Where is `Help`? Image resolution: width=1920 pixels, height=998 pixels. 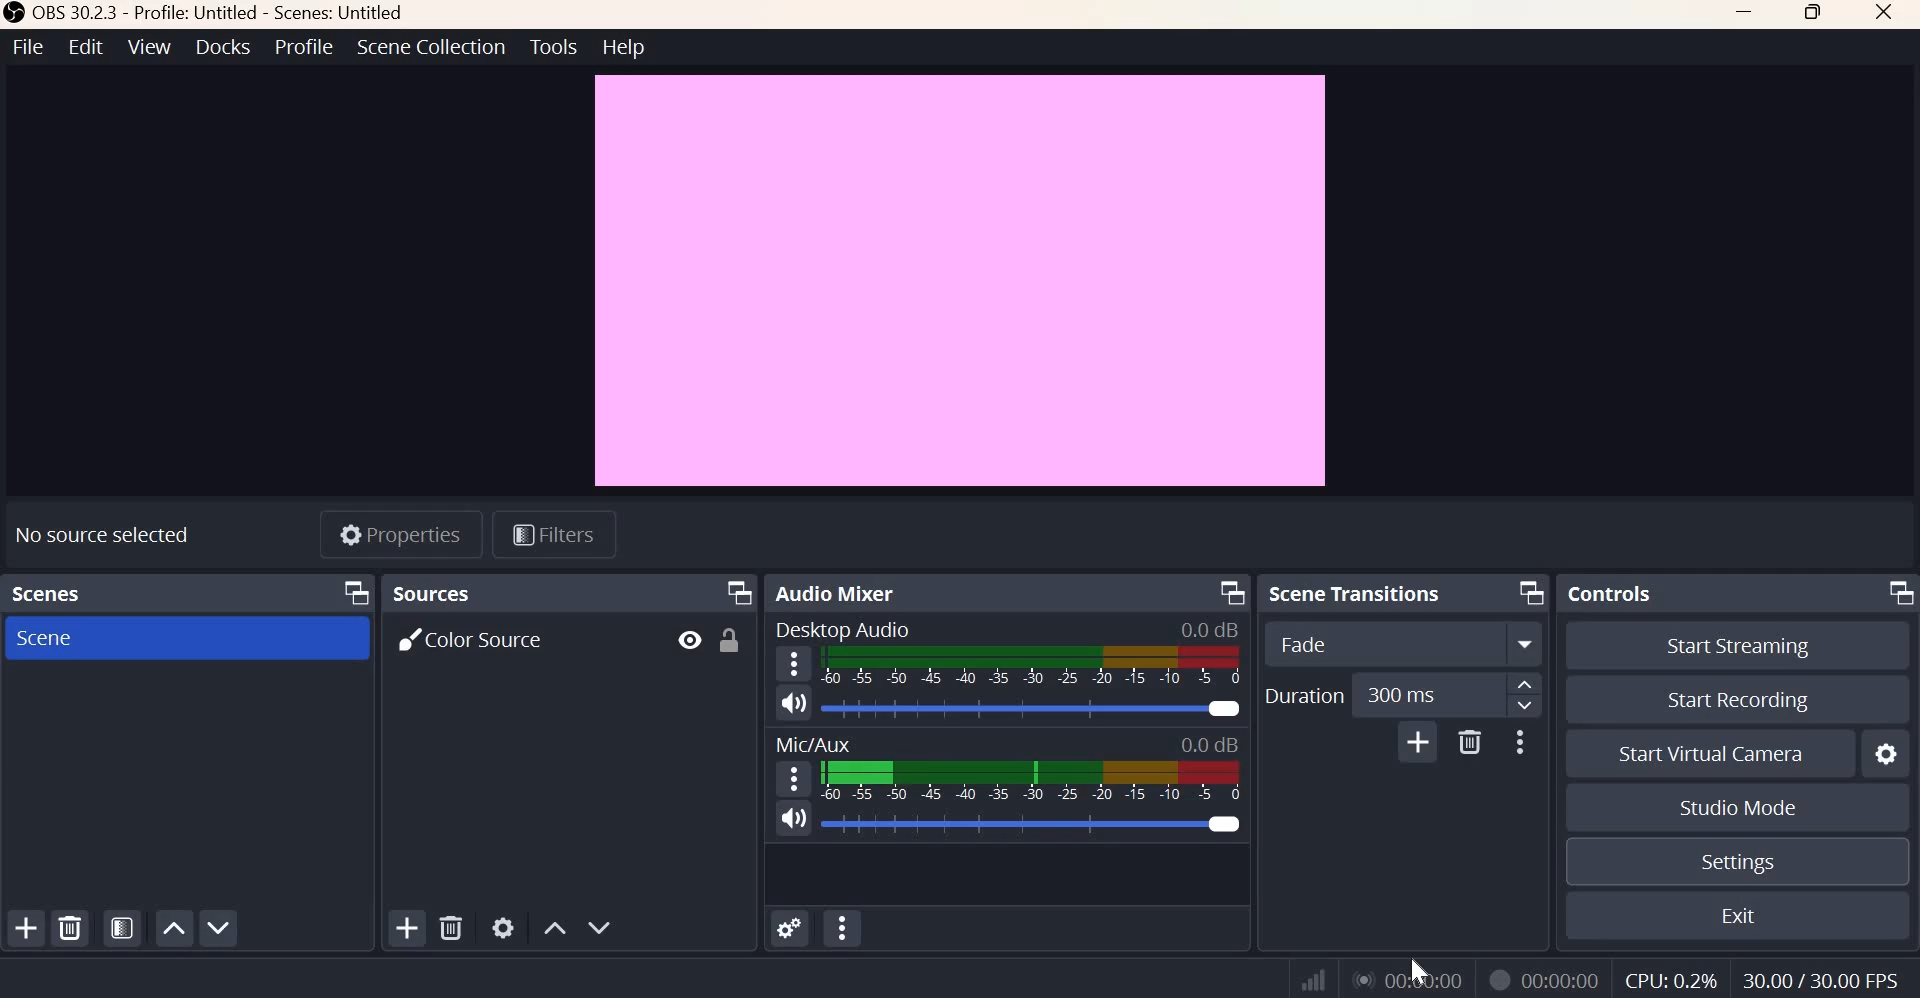 Help is located at coordinates (624, 47).